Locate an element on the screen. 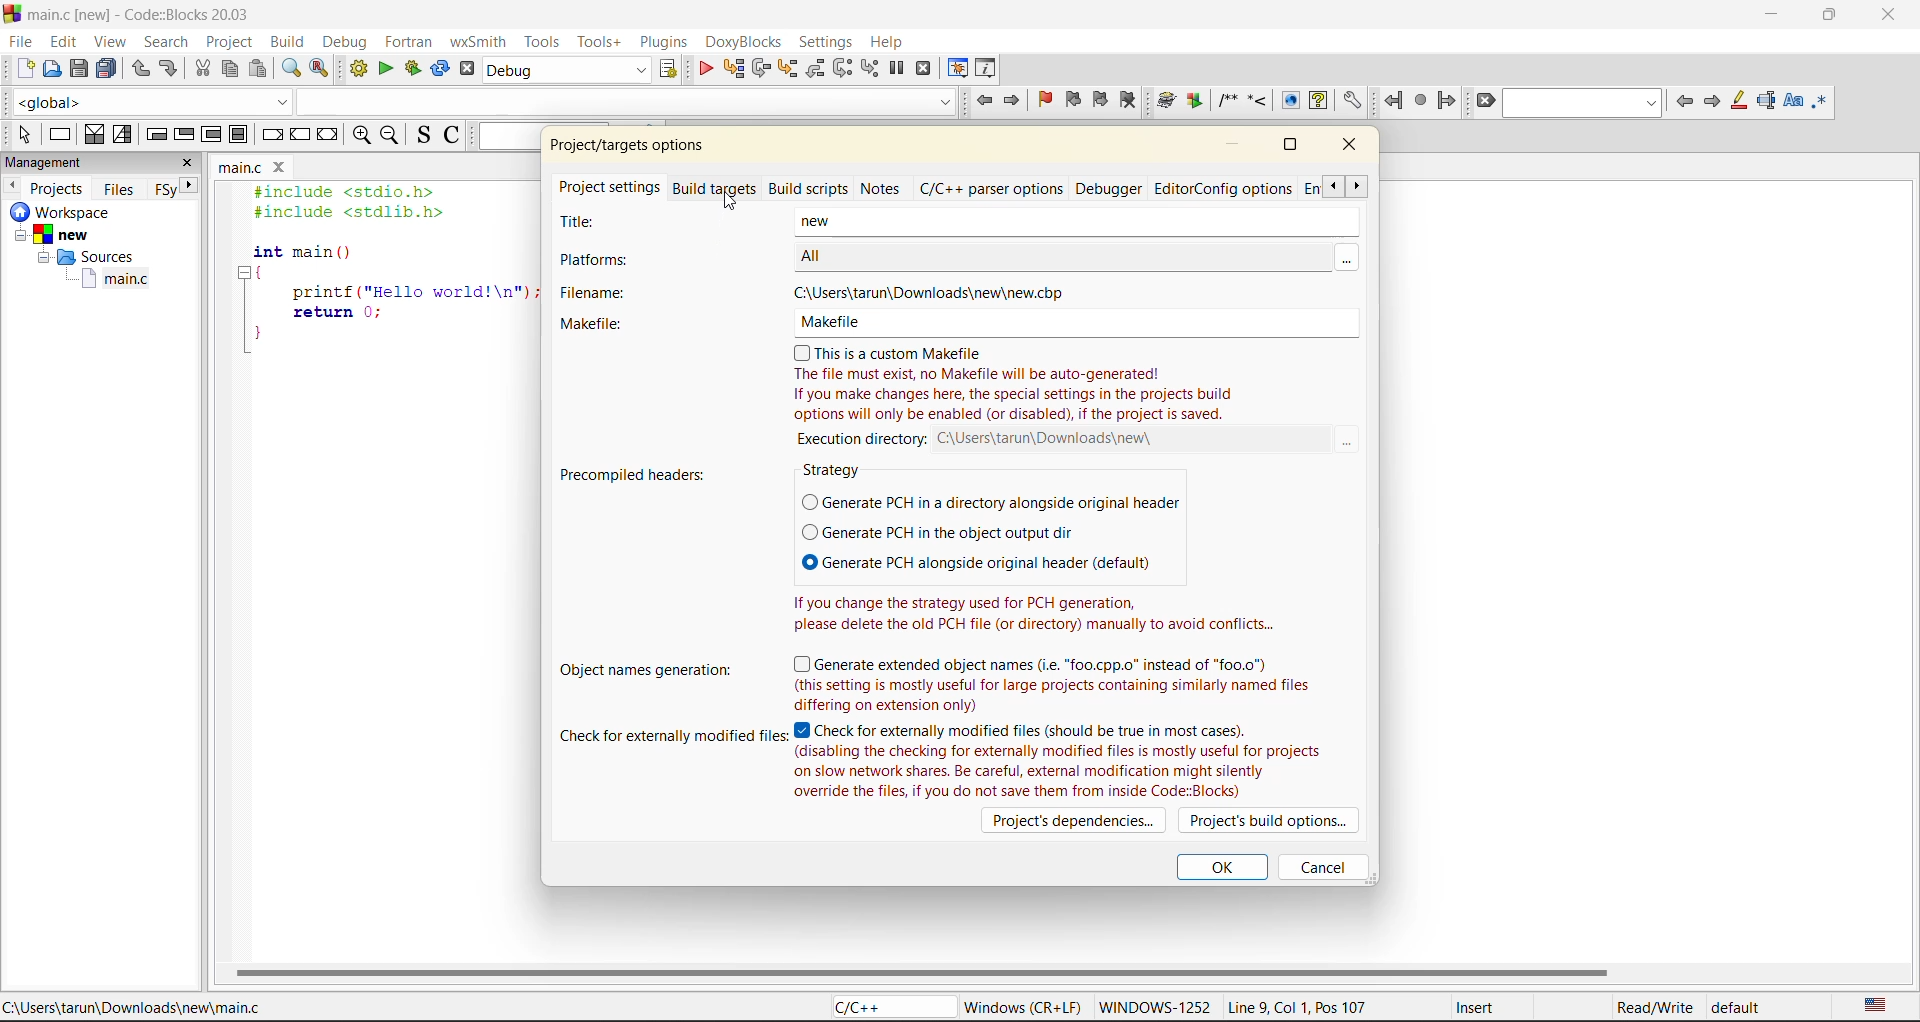 This screenshot has width=1920, height=1022. scroll front is located at coordinates (1357, 189).